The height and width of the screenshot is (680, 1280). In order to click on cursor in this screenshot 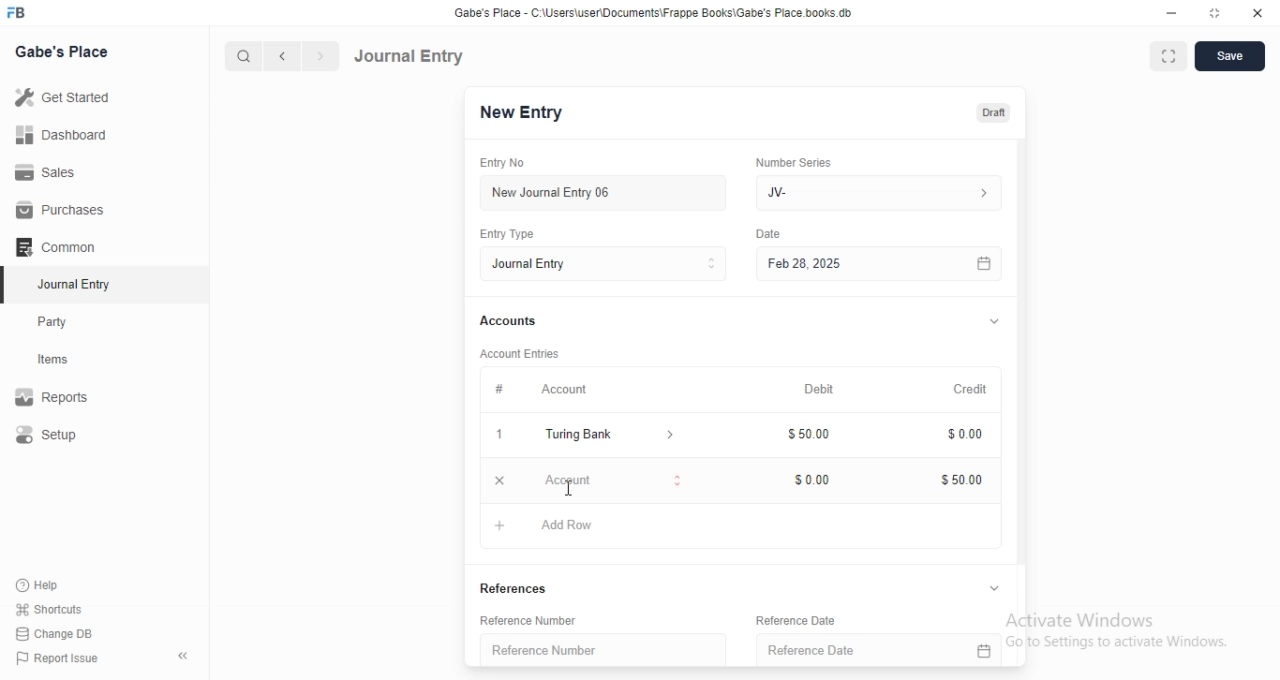, I will do `click(568, 488)`.